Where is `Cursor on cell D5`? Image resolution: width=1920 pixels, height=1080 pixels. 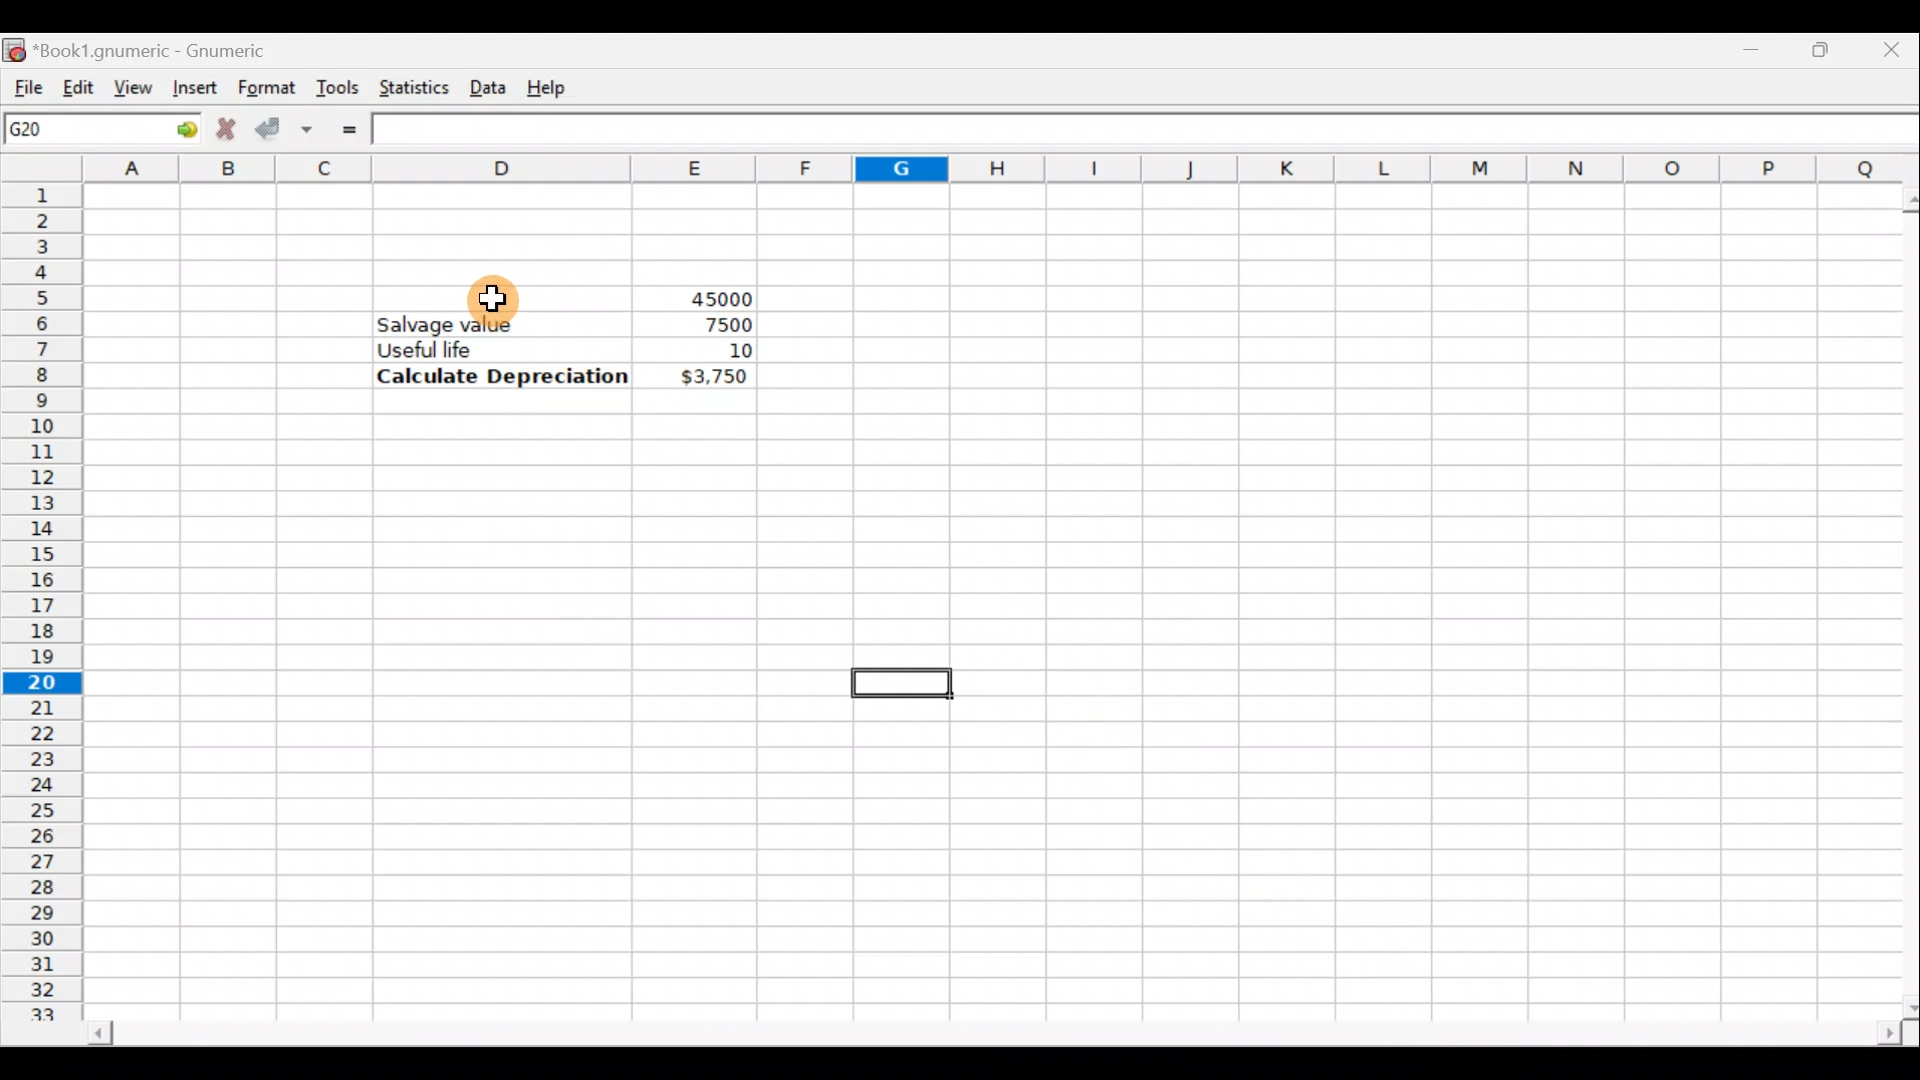 Cursor on cell D5 is located at coordinates (498, 293).